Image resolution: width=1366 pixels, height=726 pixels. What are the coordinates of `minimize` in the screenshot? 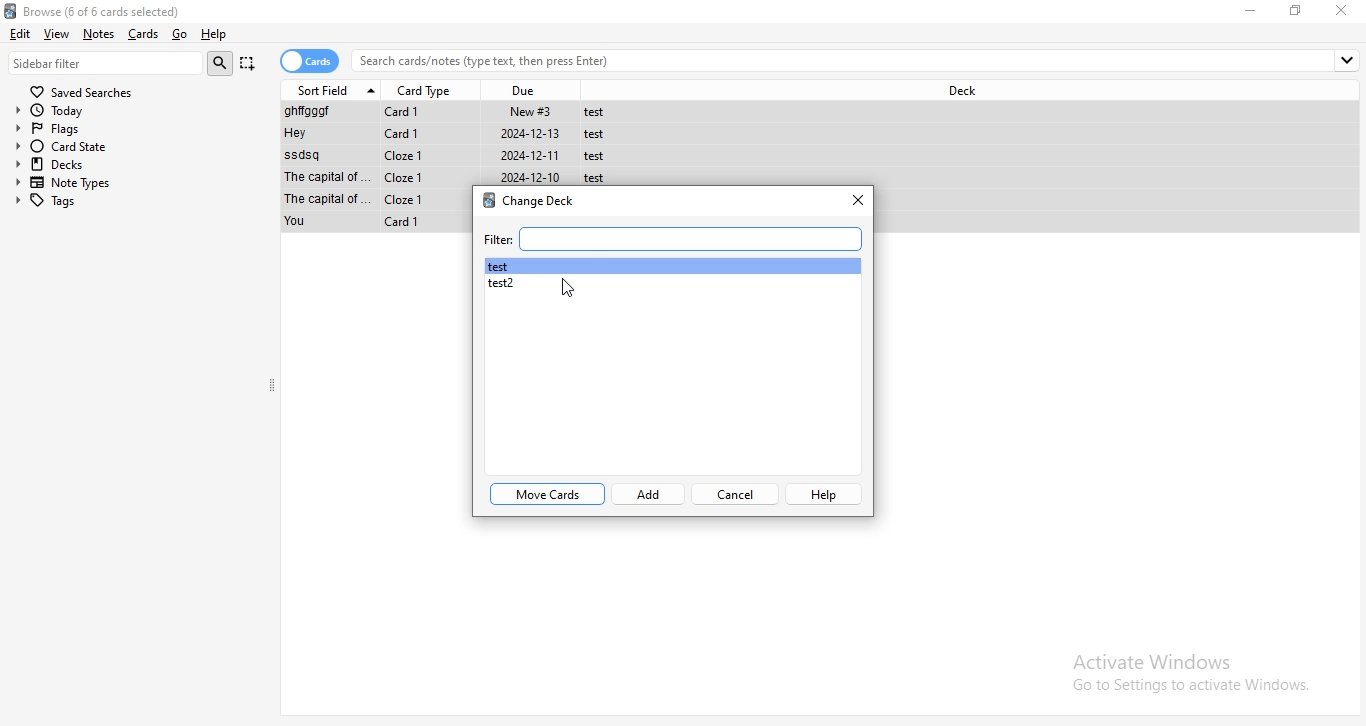 It's located at (1252, 10).